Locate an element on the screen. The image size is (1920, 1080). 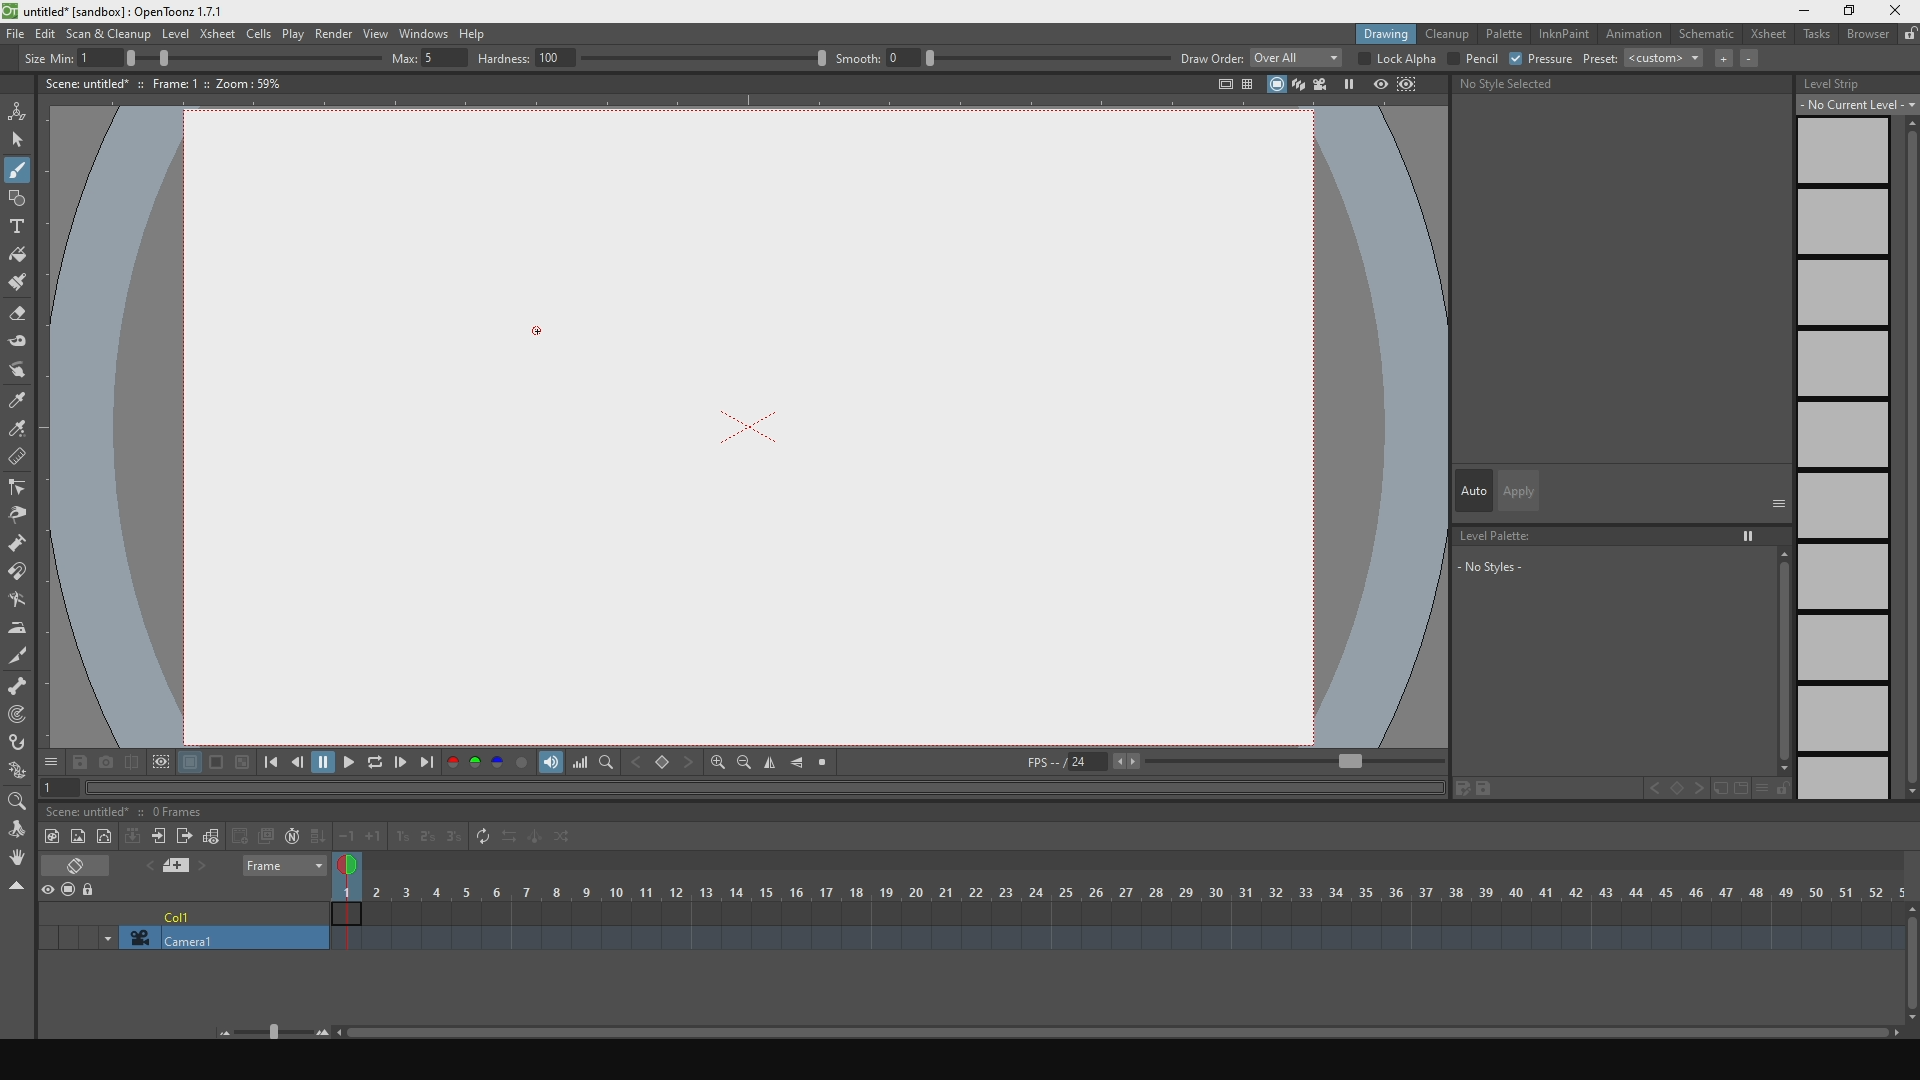
black background is located at coordinates (216, 764).